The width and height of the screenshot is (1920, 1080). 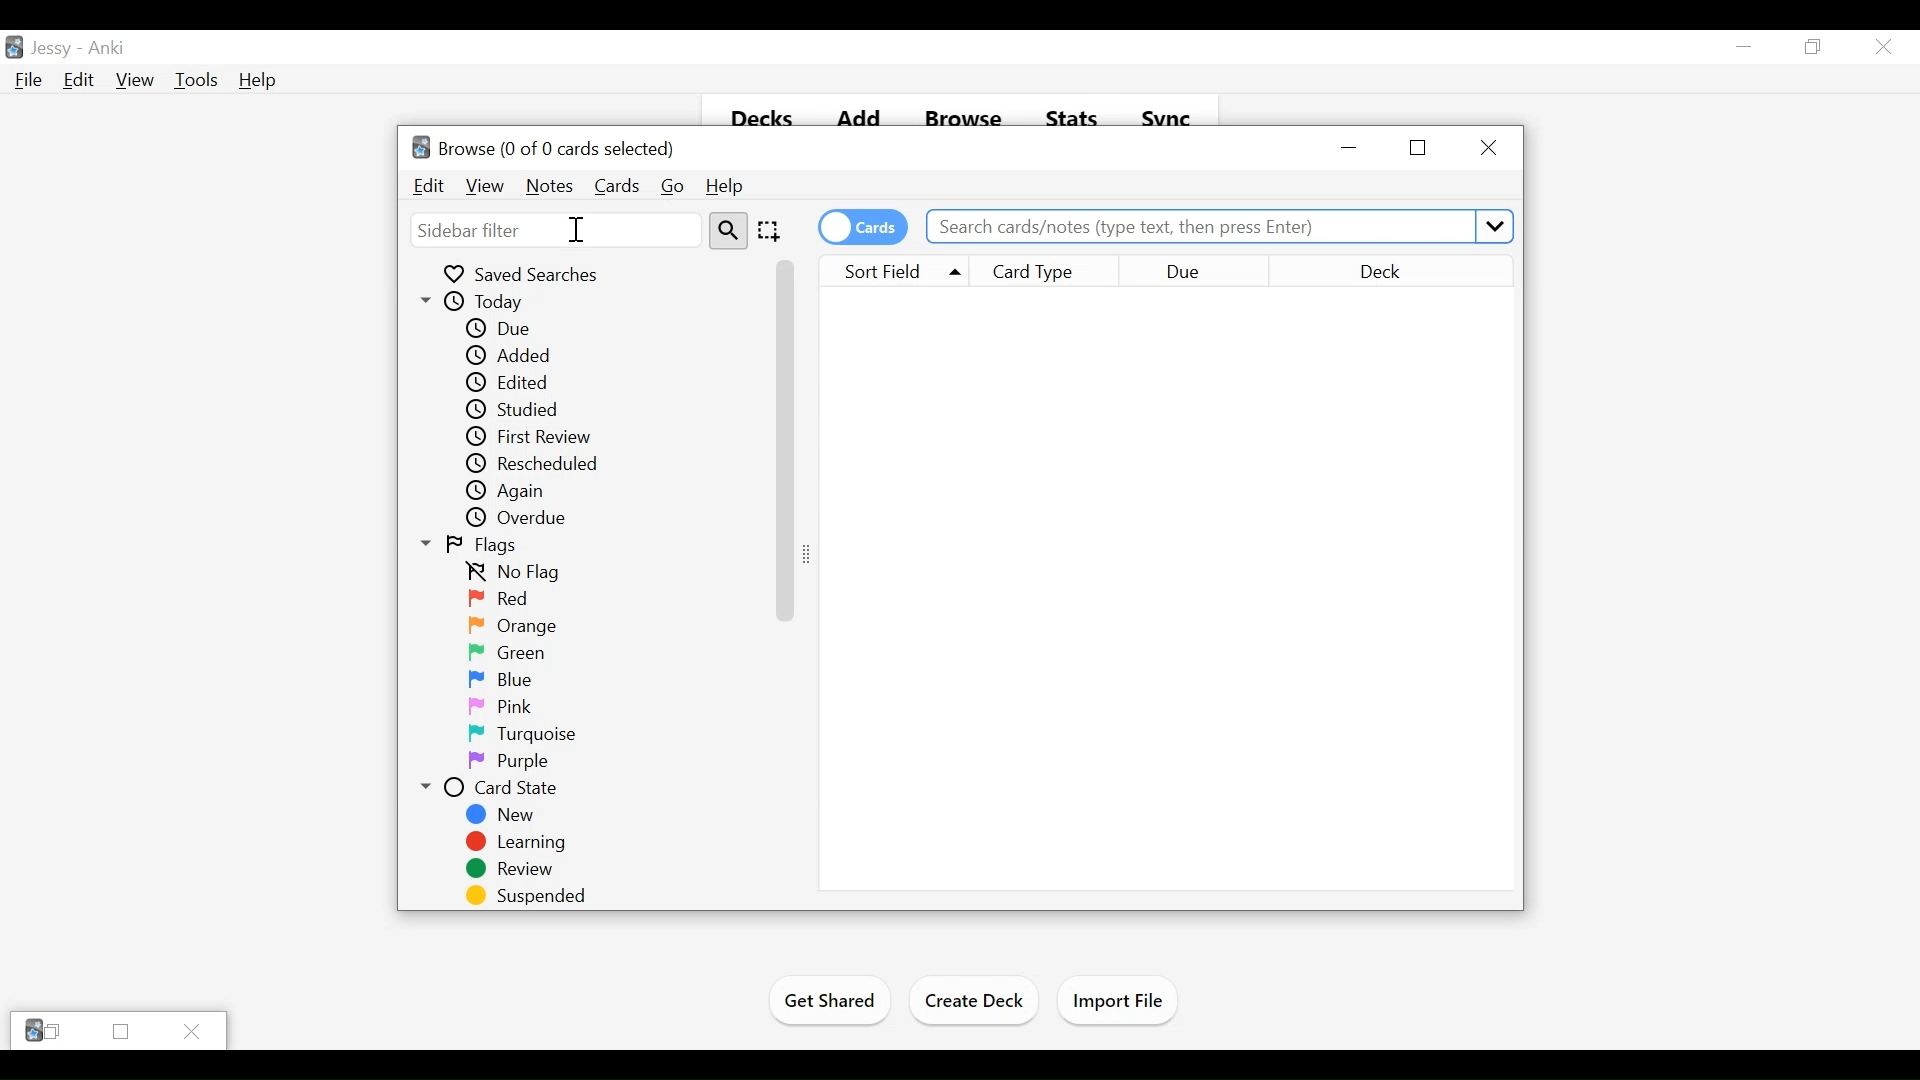 I want to click on Card State, so click(x=499, y=786).